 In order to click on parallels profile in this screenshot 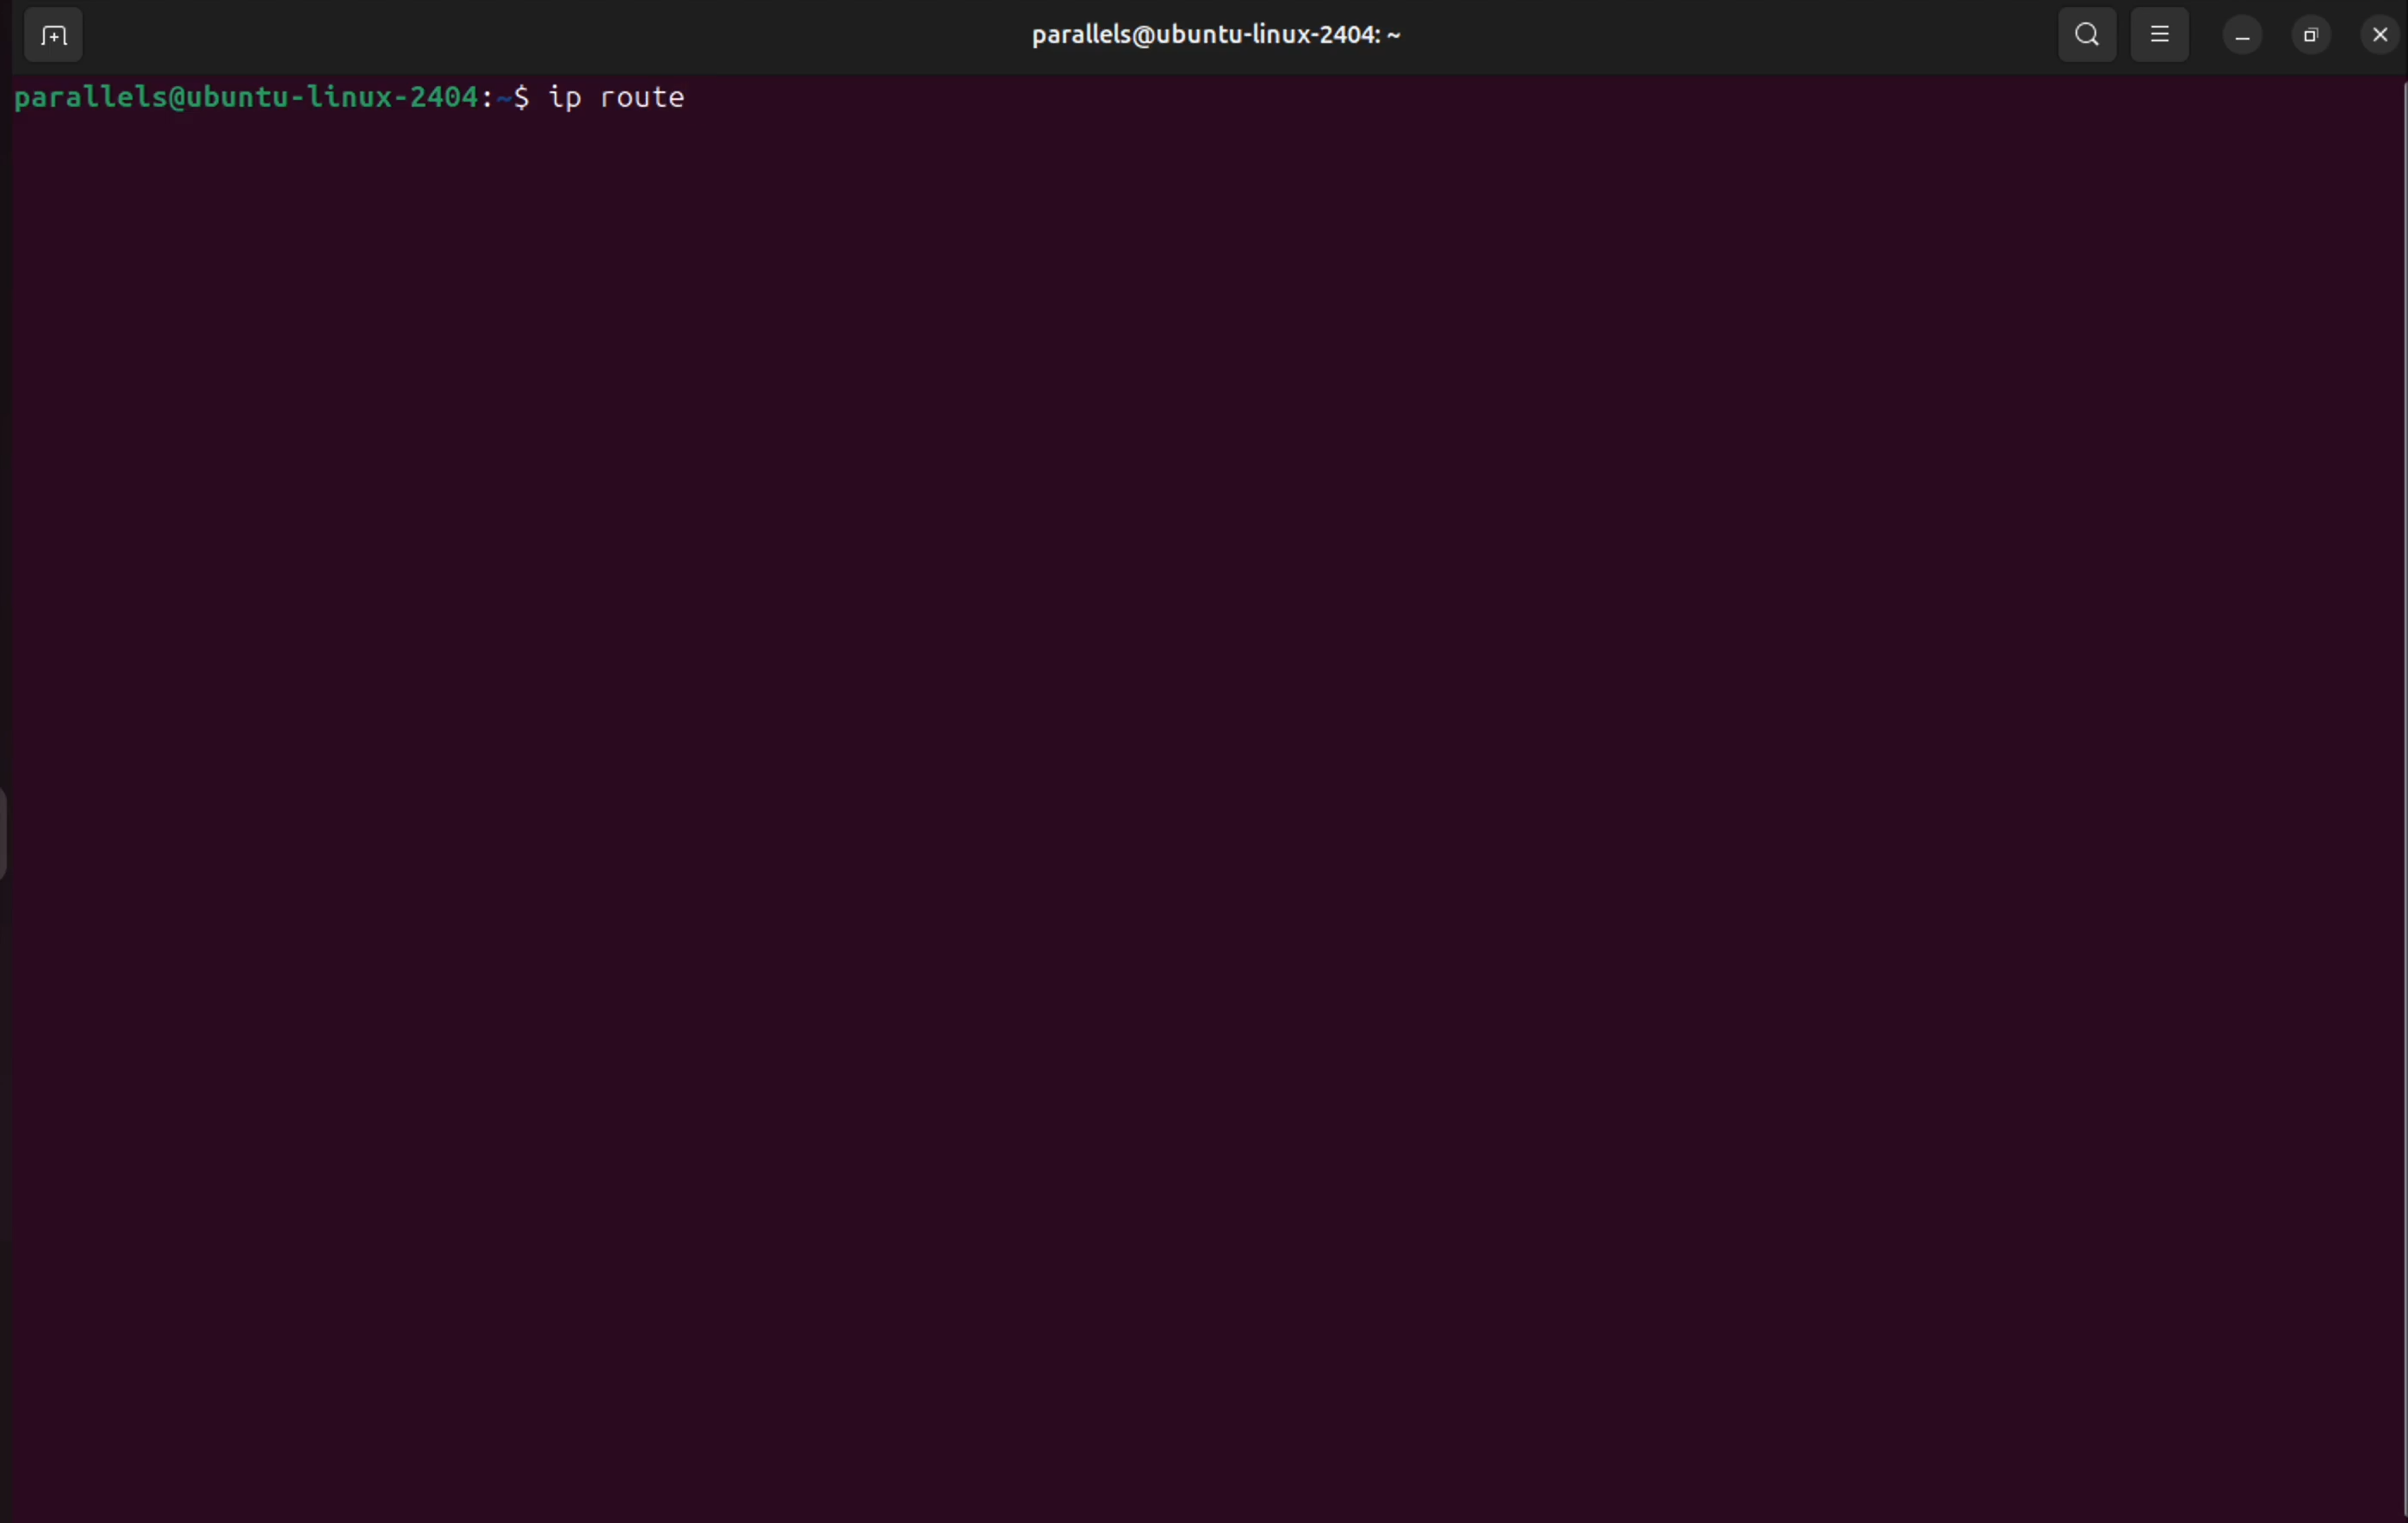, I will do `click(1209, 39)`.